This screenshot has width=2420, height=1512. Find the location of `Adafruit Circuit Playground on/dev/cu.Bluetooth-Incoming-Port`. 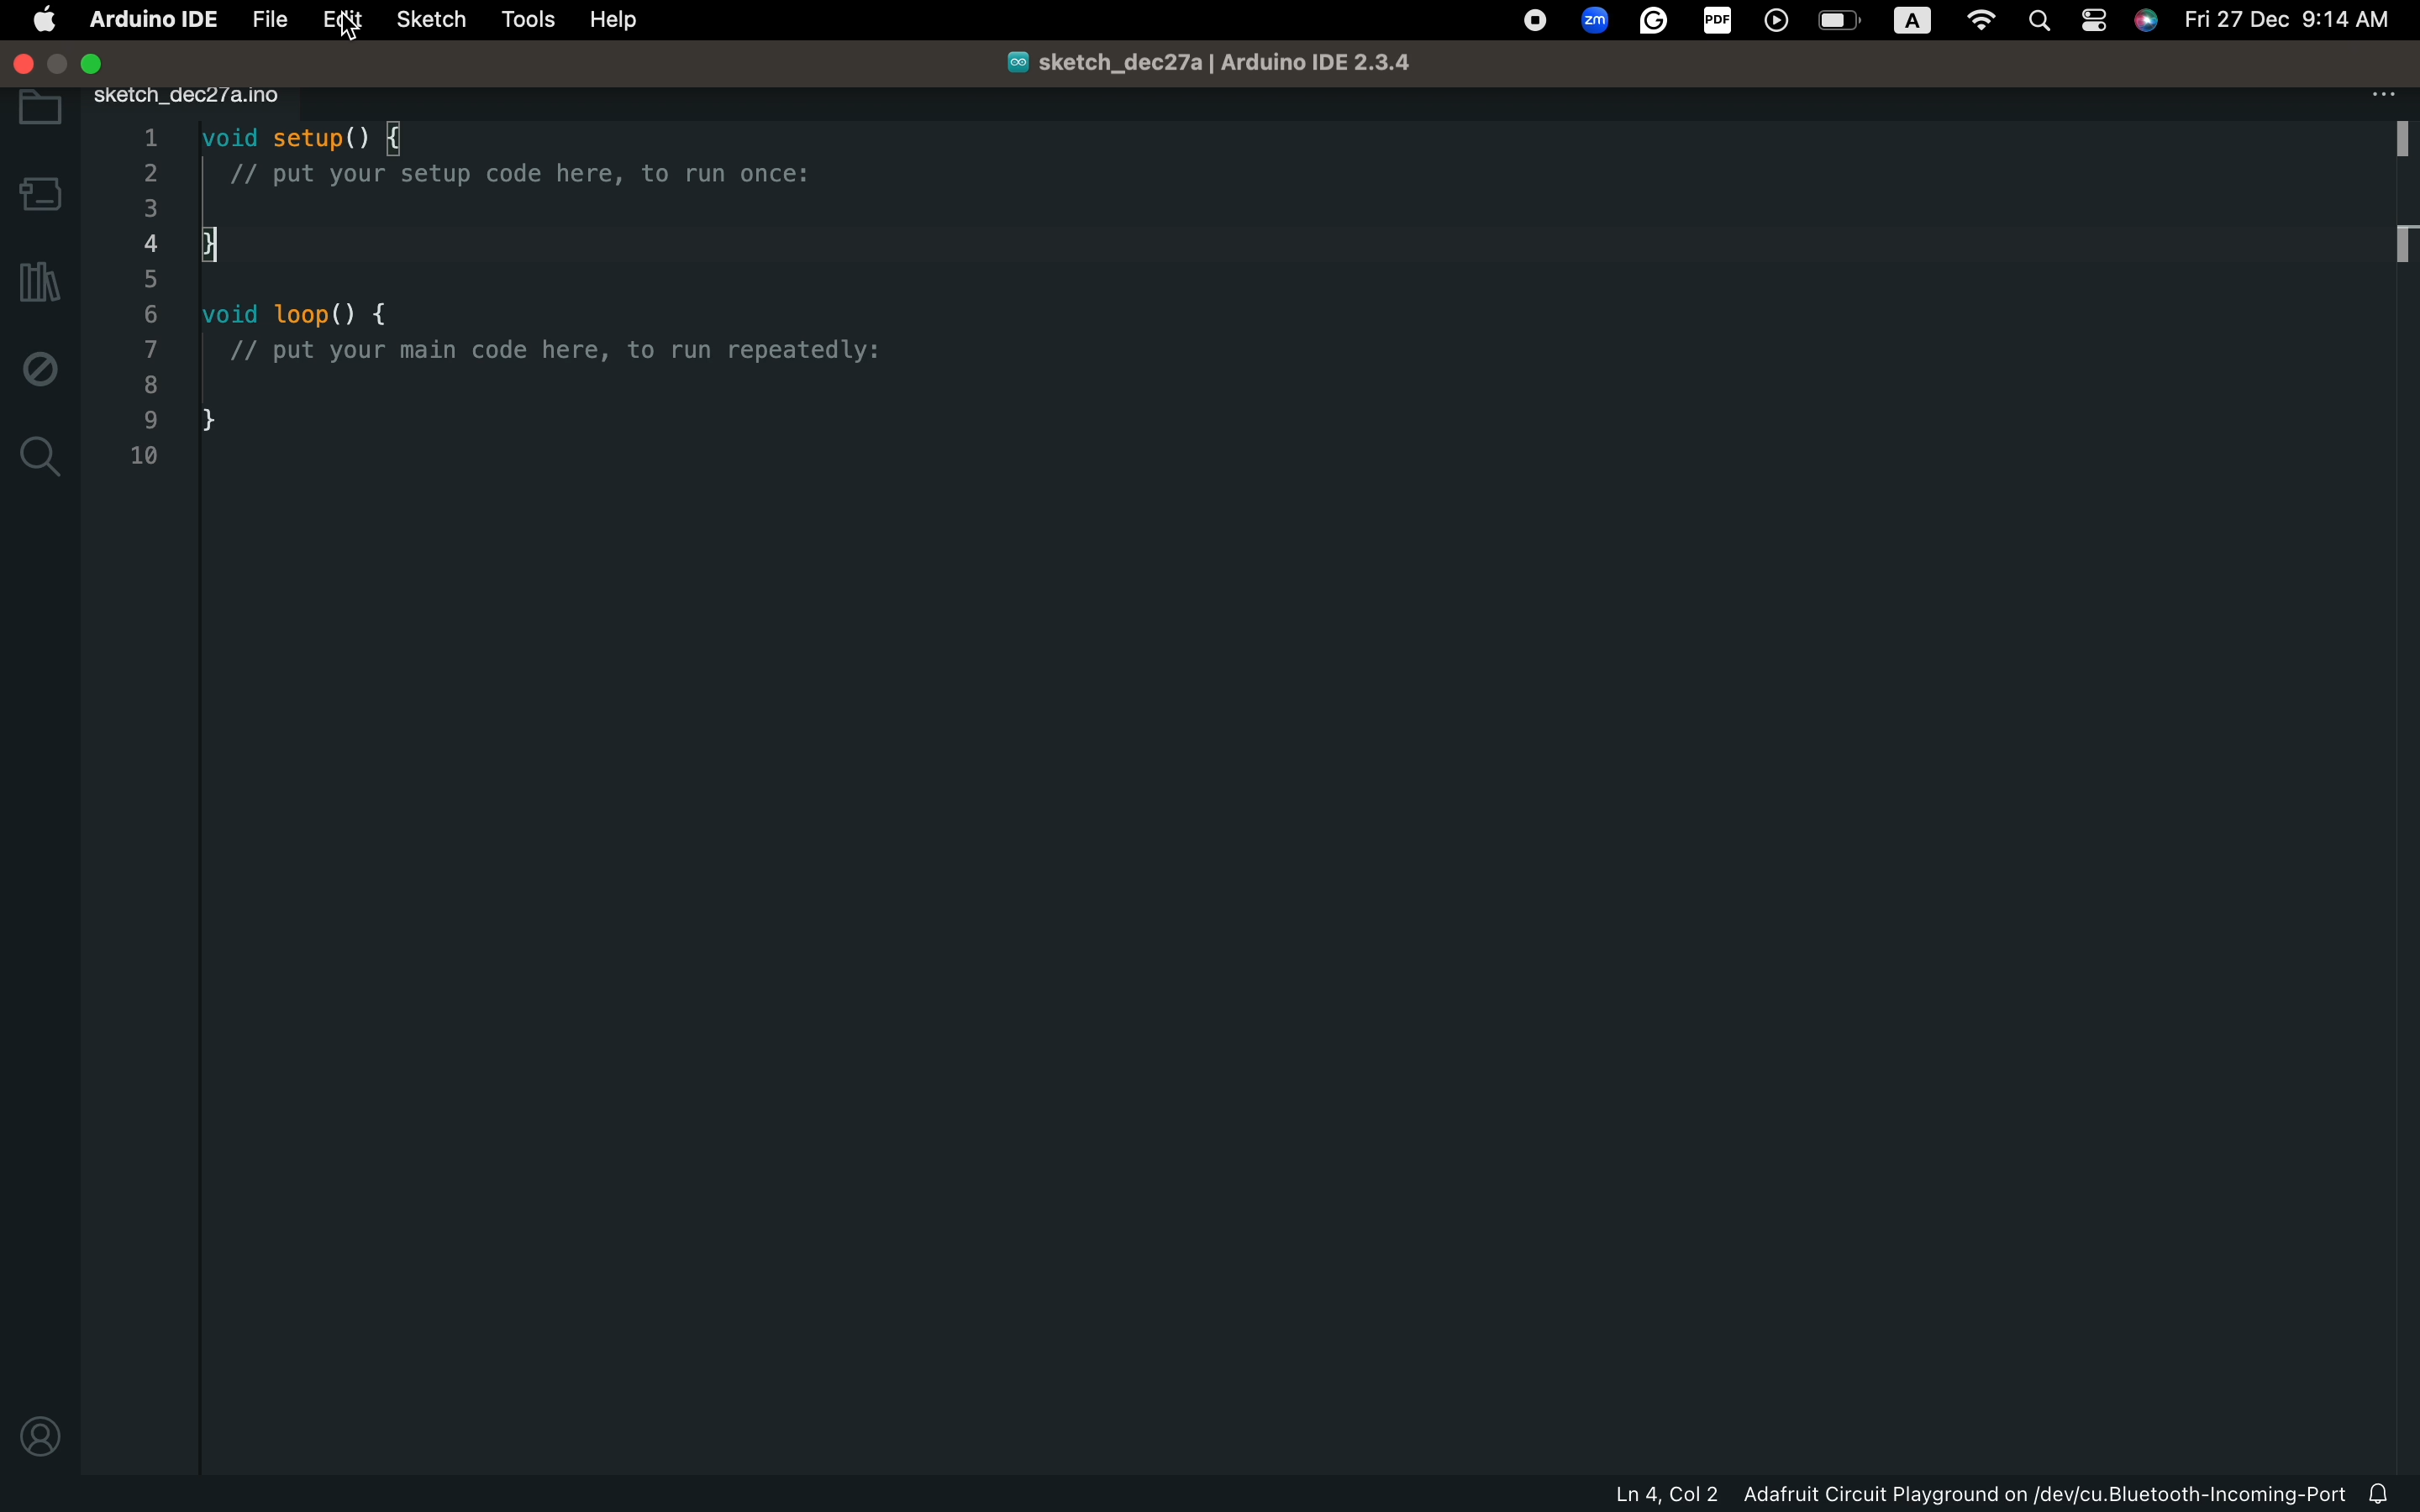

Adafruit Circuit Playground on/dev/cu.Bluetooth-Incoming-Port is located at coordinates (2042, 1496).